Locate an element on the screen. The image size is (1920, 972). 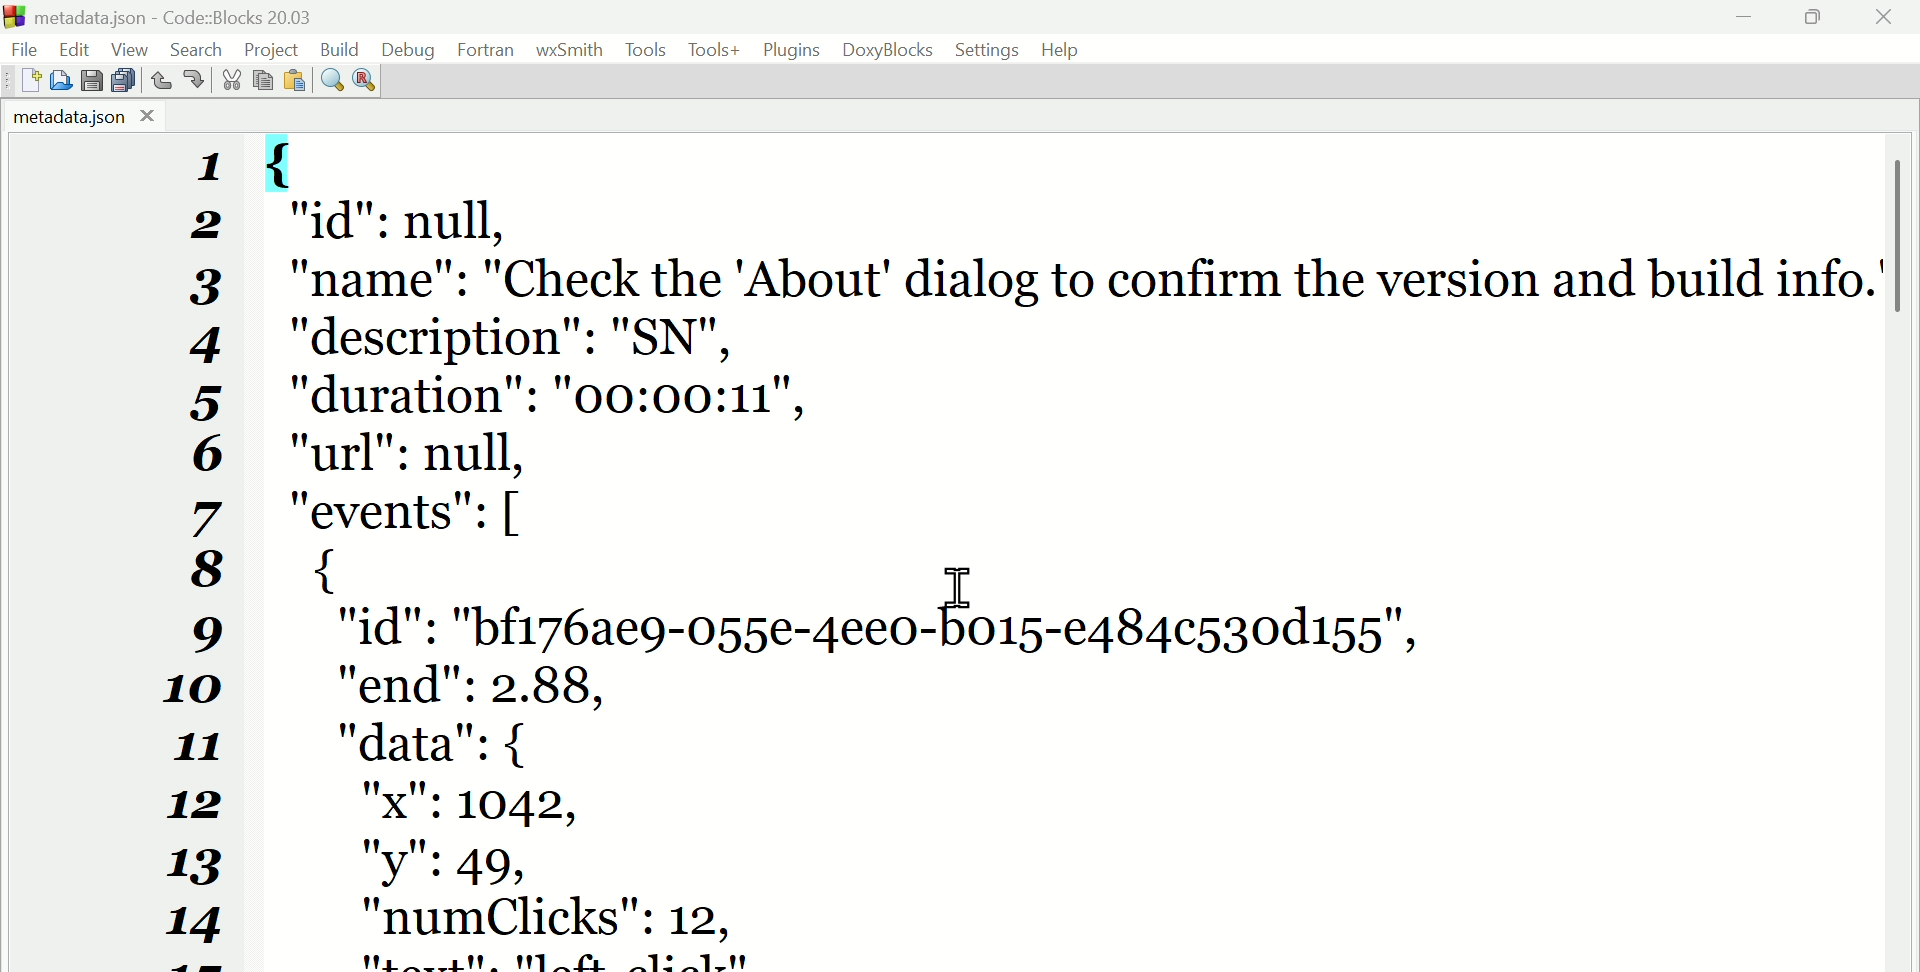
Plugins is located at coordinates (793, 50).